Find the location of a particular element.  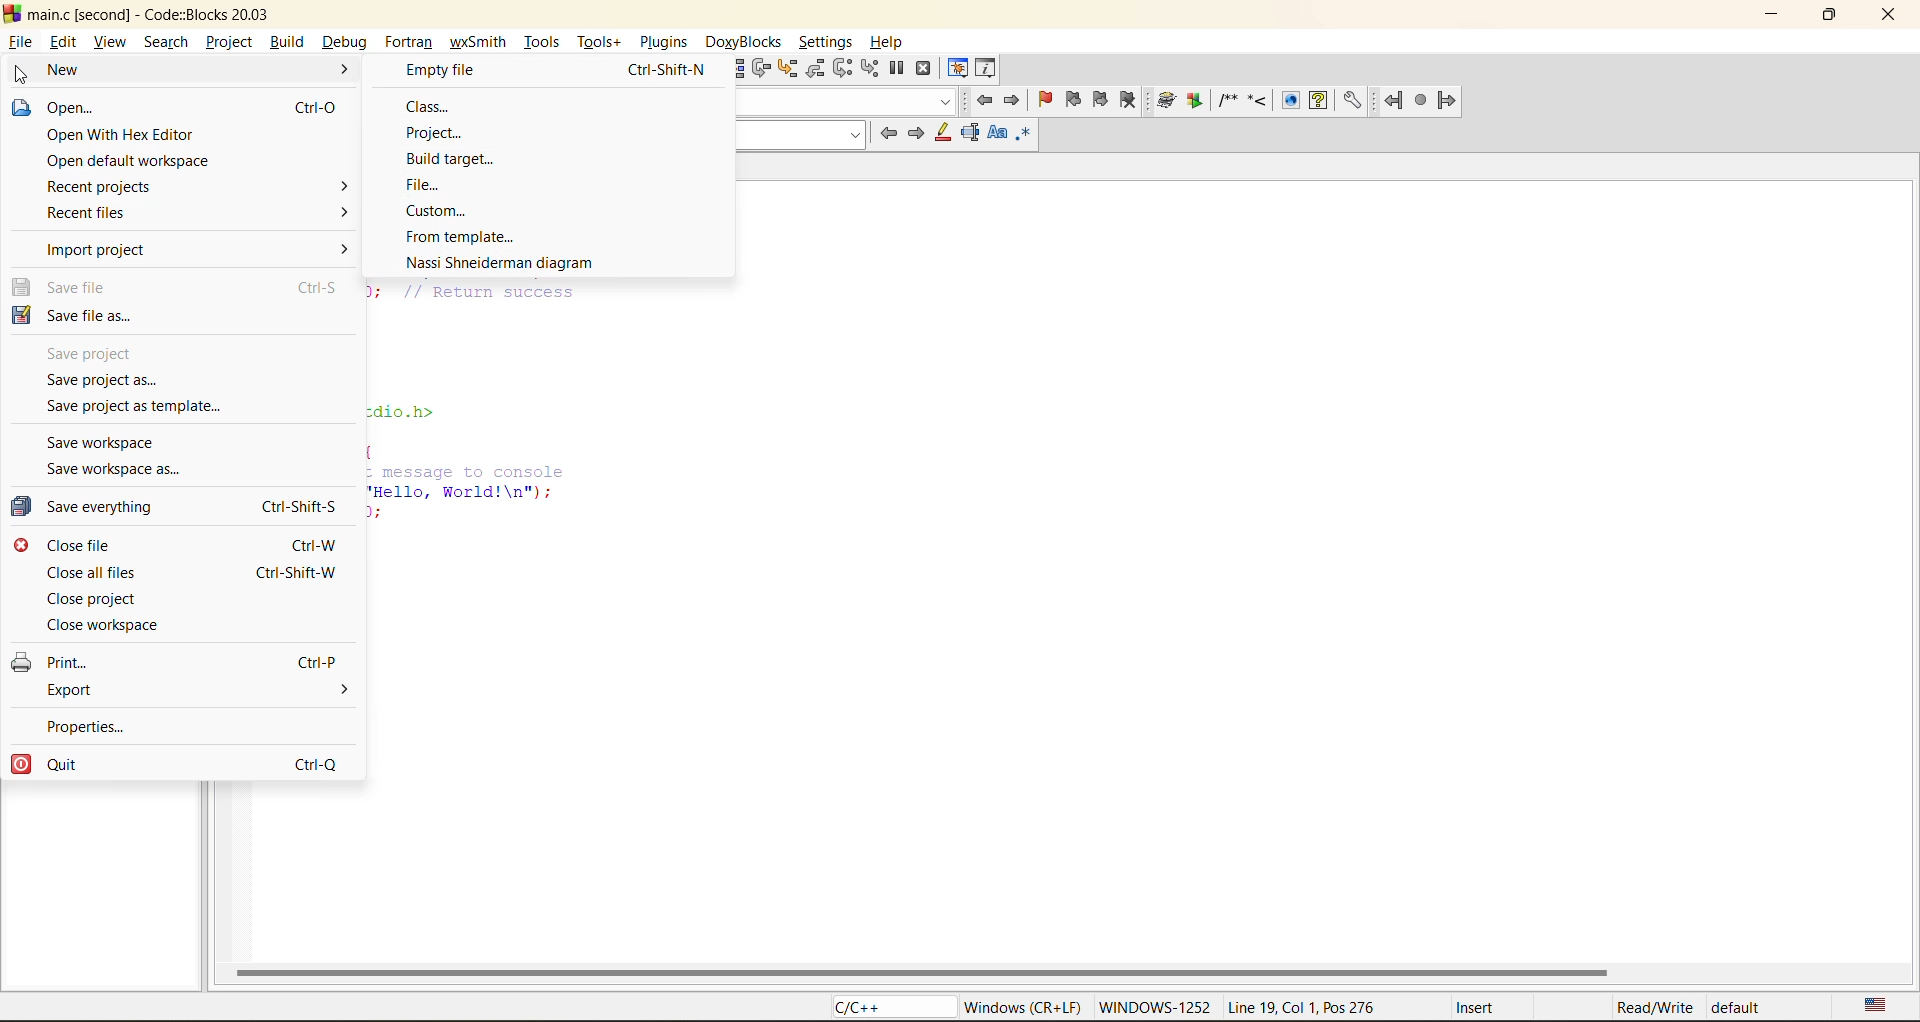

file is located at coordinates (19, 42).